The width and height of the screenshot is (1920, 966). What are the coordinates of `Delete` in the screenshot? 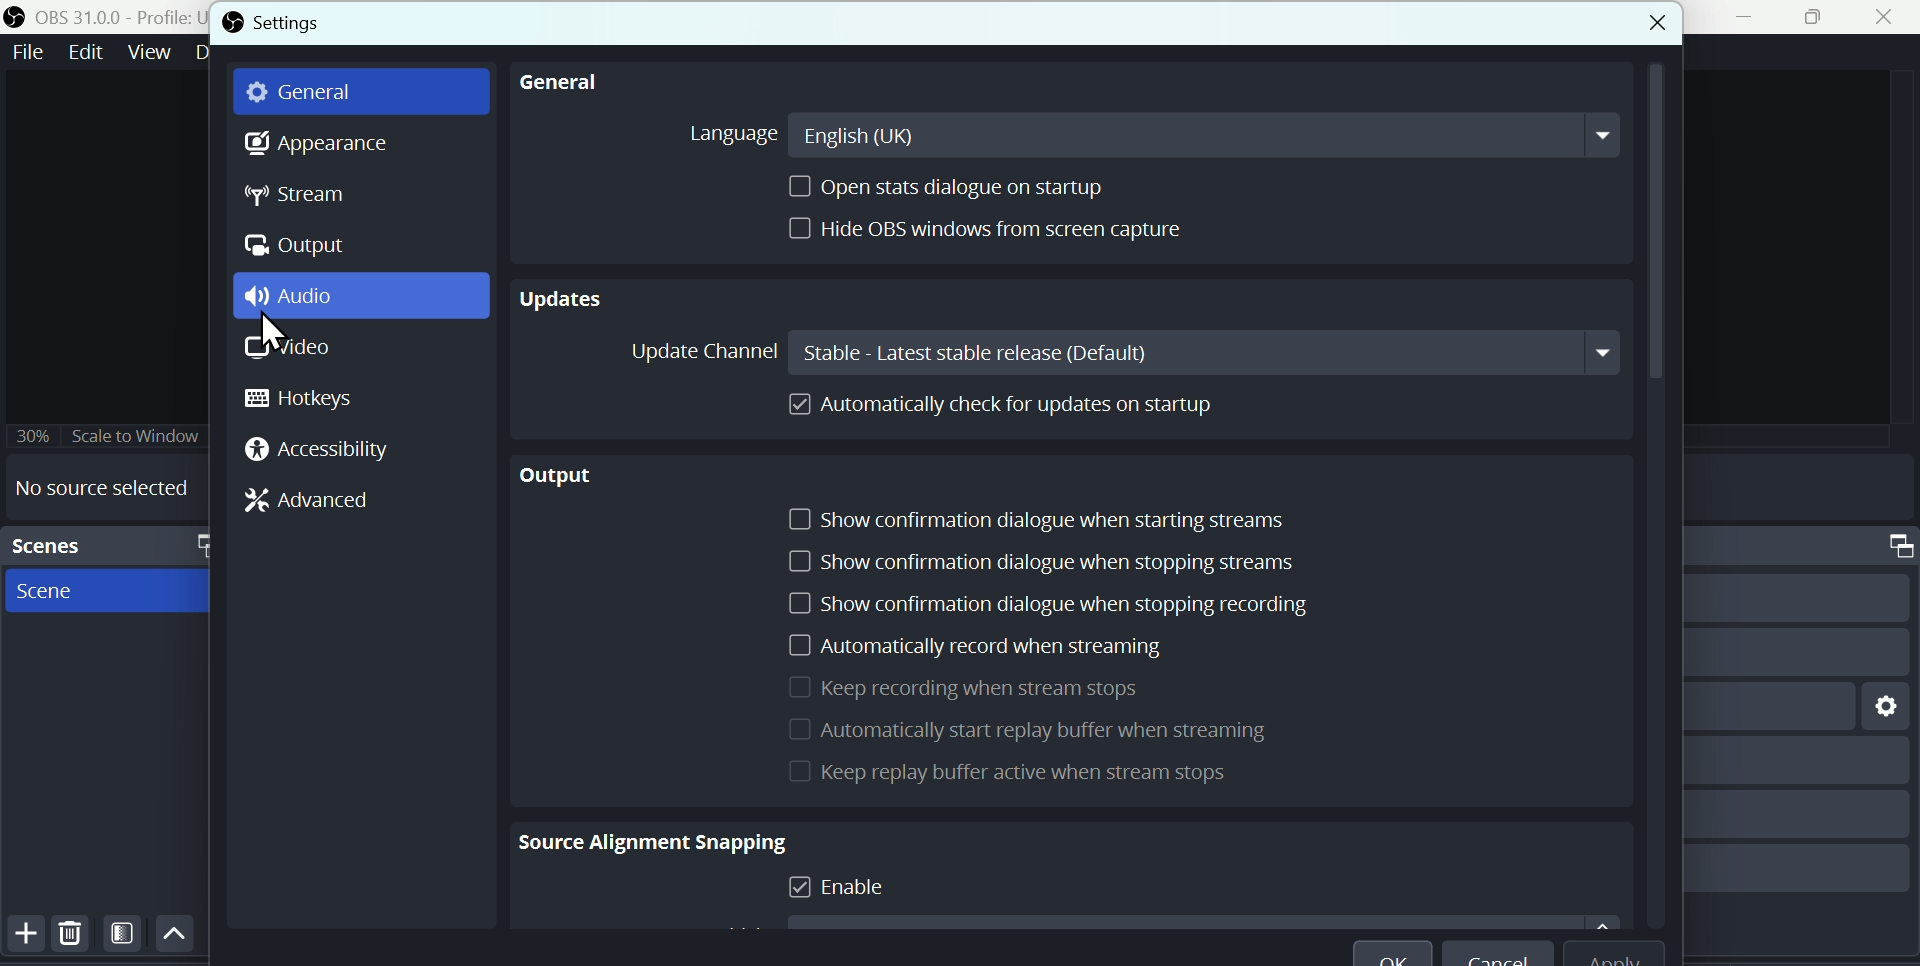 It's located at (70, 936).